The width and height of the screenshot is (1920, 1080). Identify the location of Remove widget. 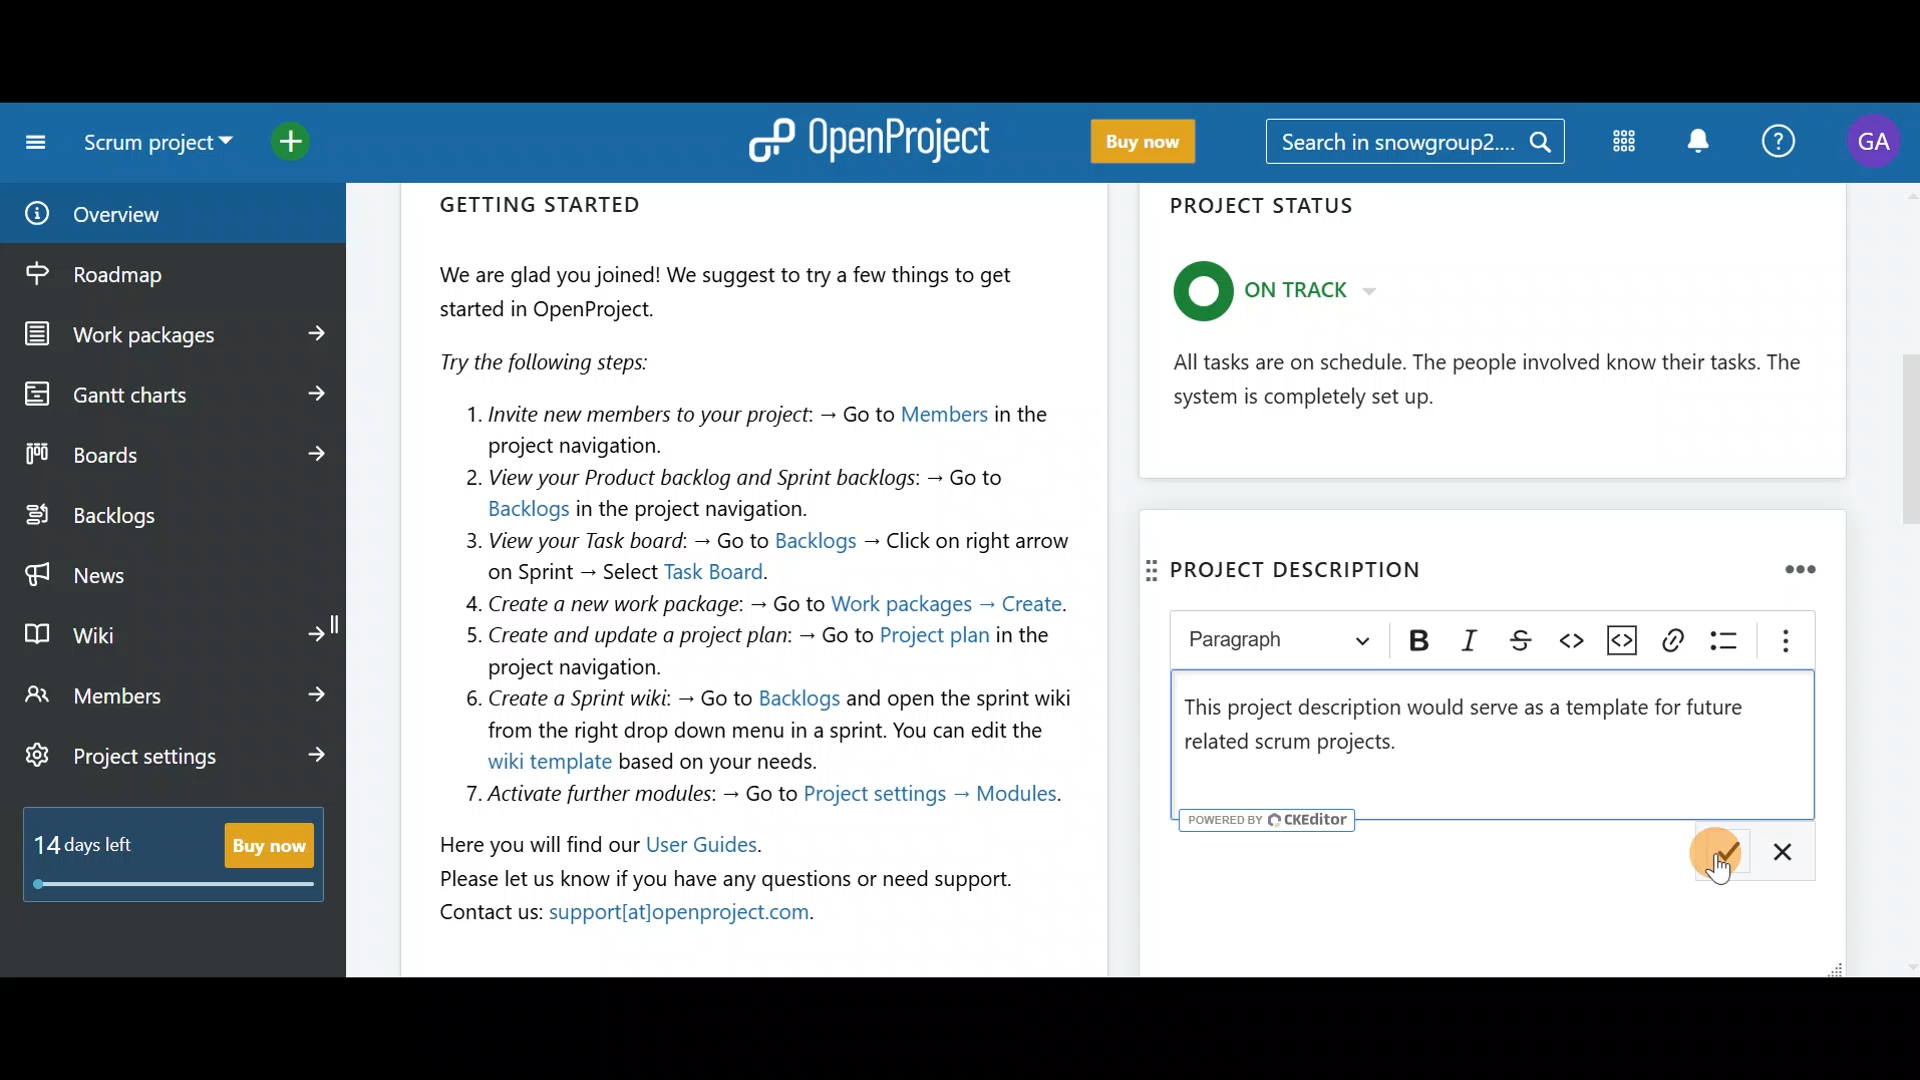
(1806, 572).